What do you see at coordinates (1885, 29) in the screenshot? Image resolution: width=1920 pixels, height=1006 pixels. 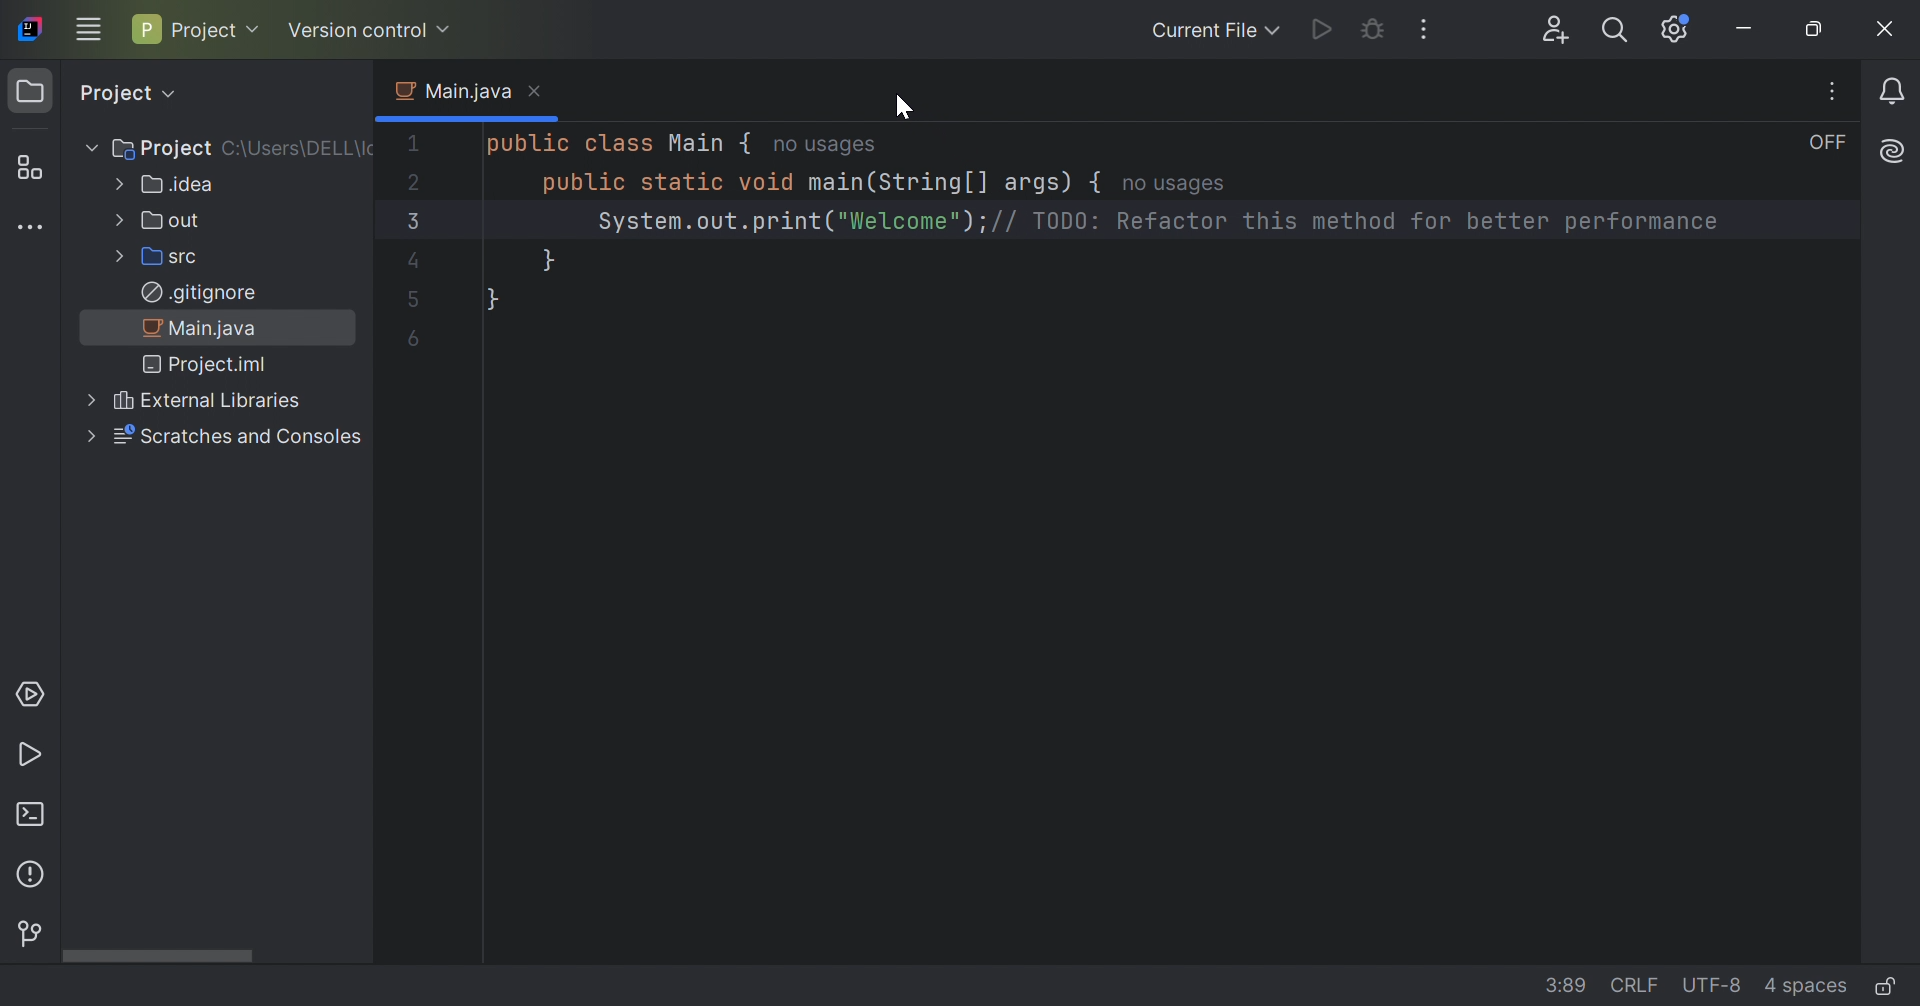 I see `Close` at bounding box center [1885, 29].